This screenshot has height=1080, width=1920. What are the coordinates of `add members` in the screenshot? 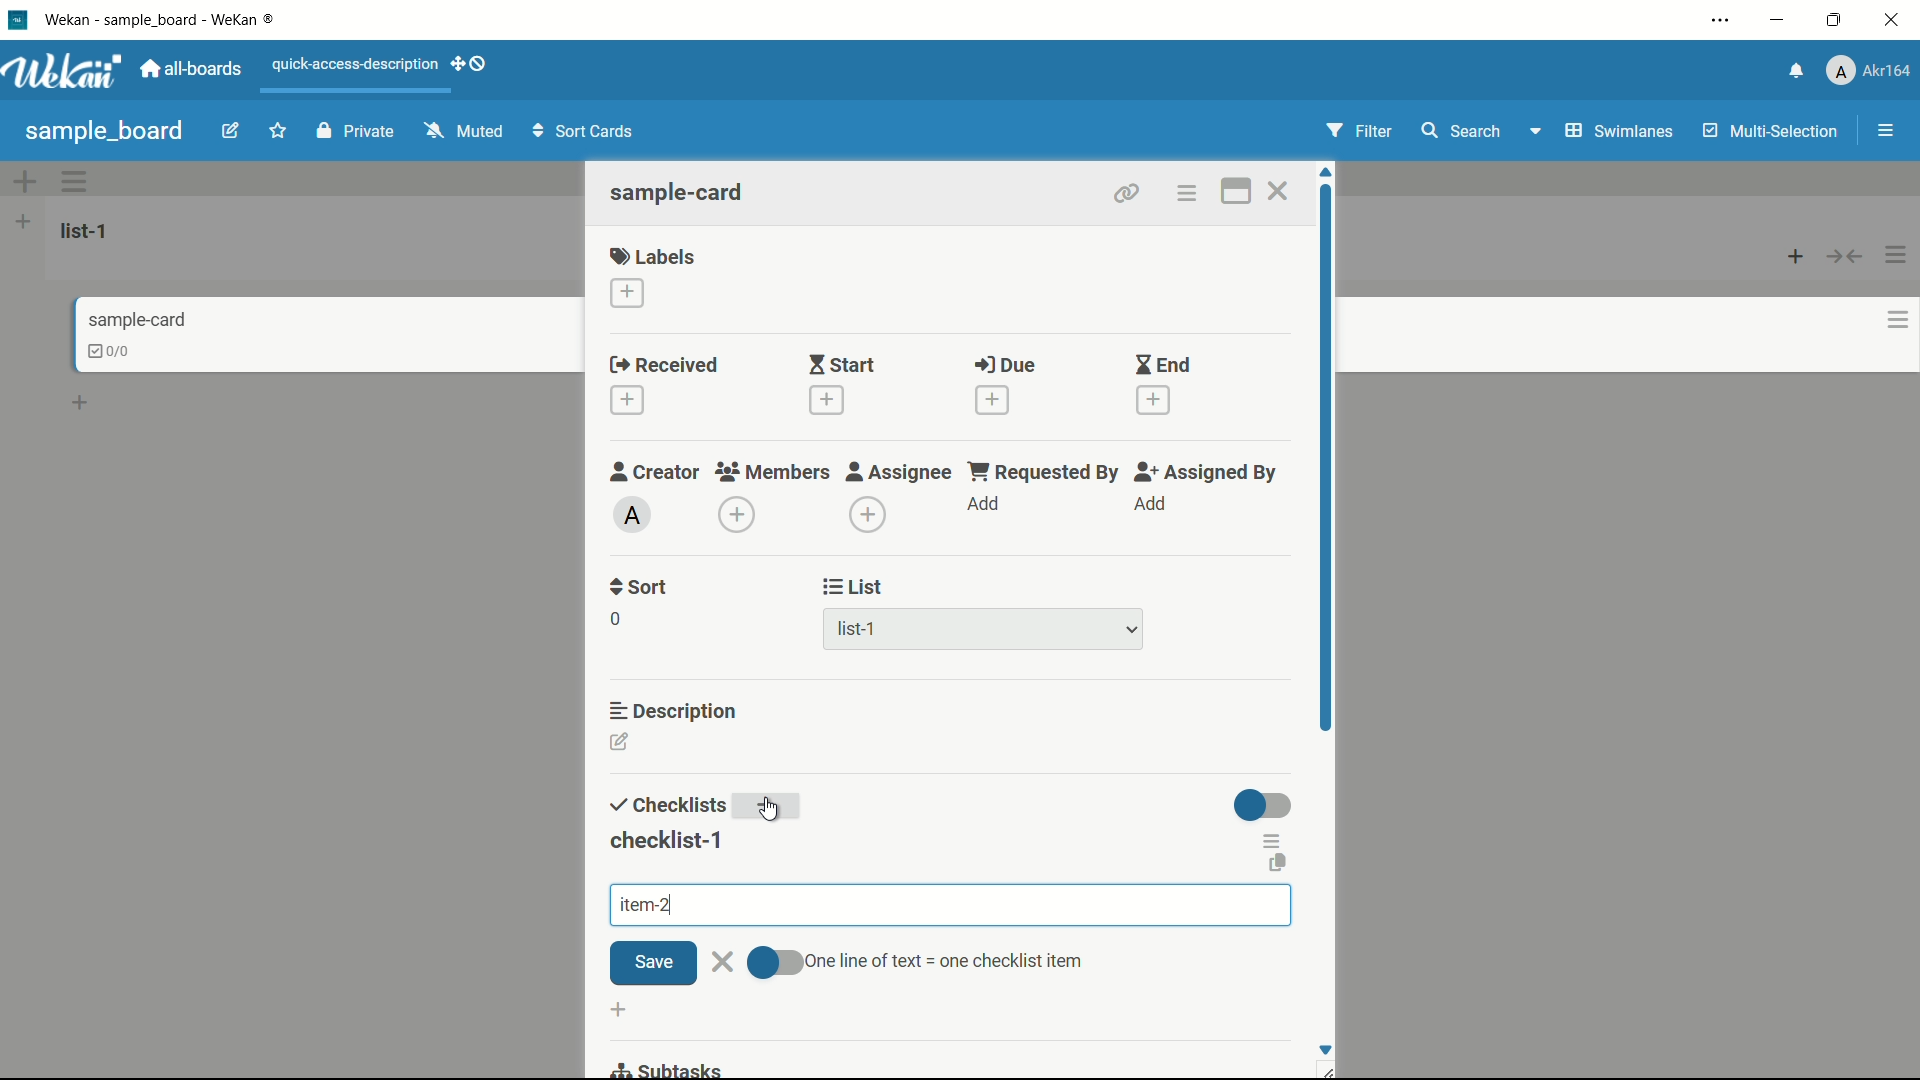 It's located at (740, 517).